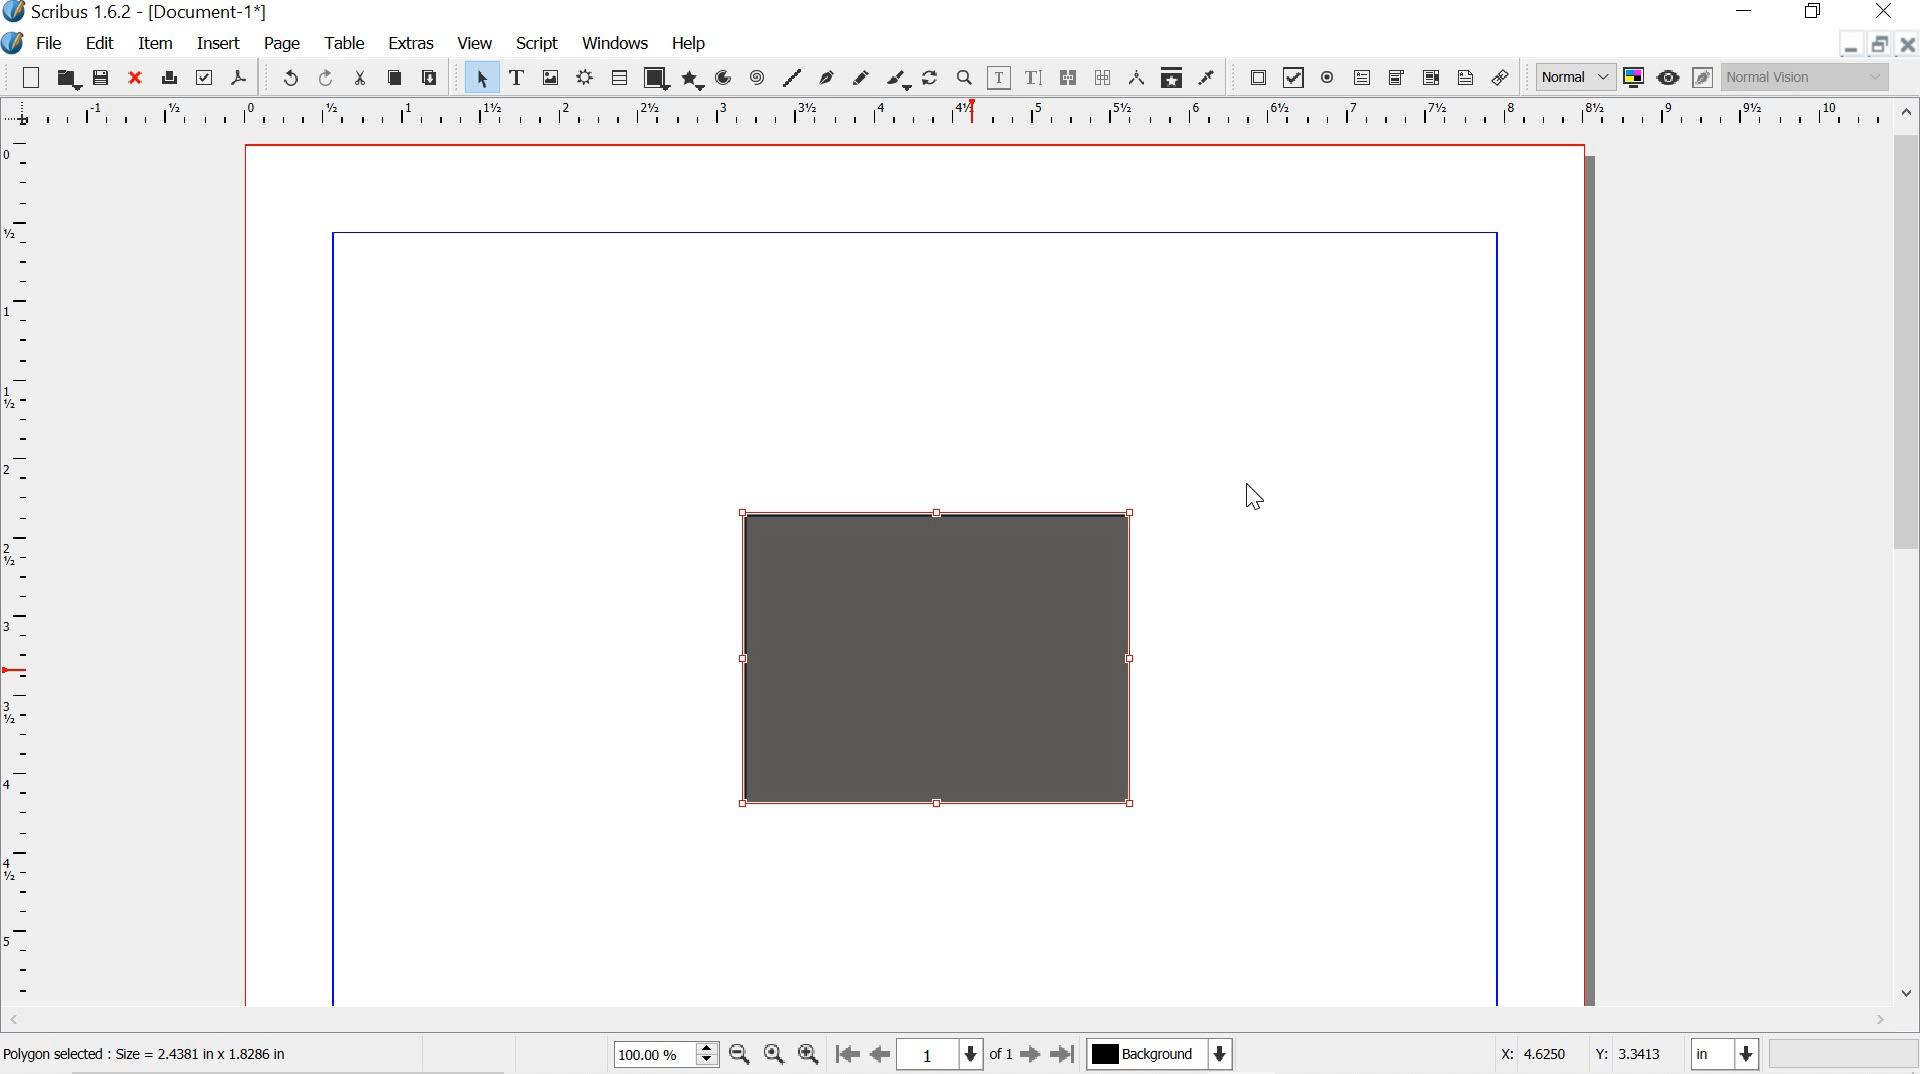 This screenshot has width=1920, height=1074. I want to click on shape, so click(655, 78).